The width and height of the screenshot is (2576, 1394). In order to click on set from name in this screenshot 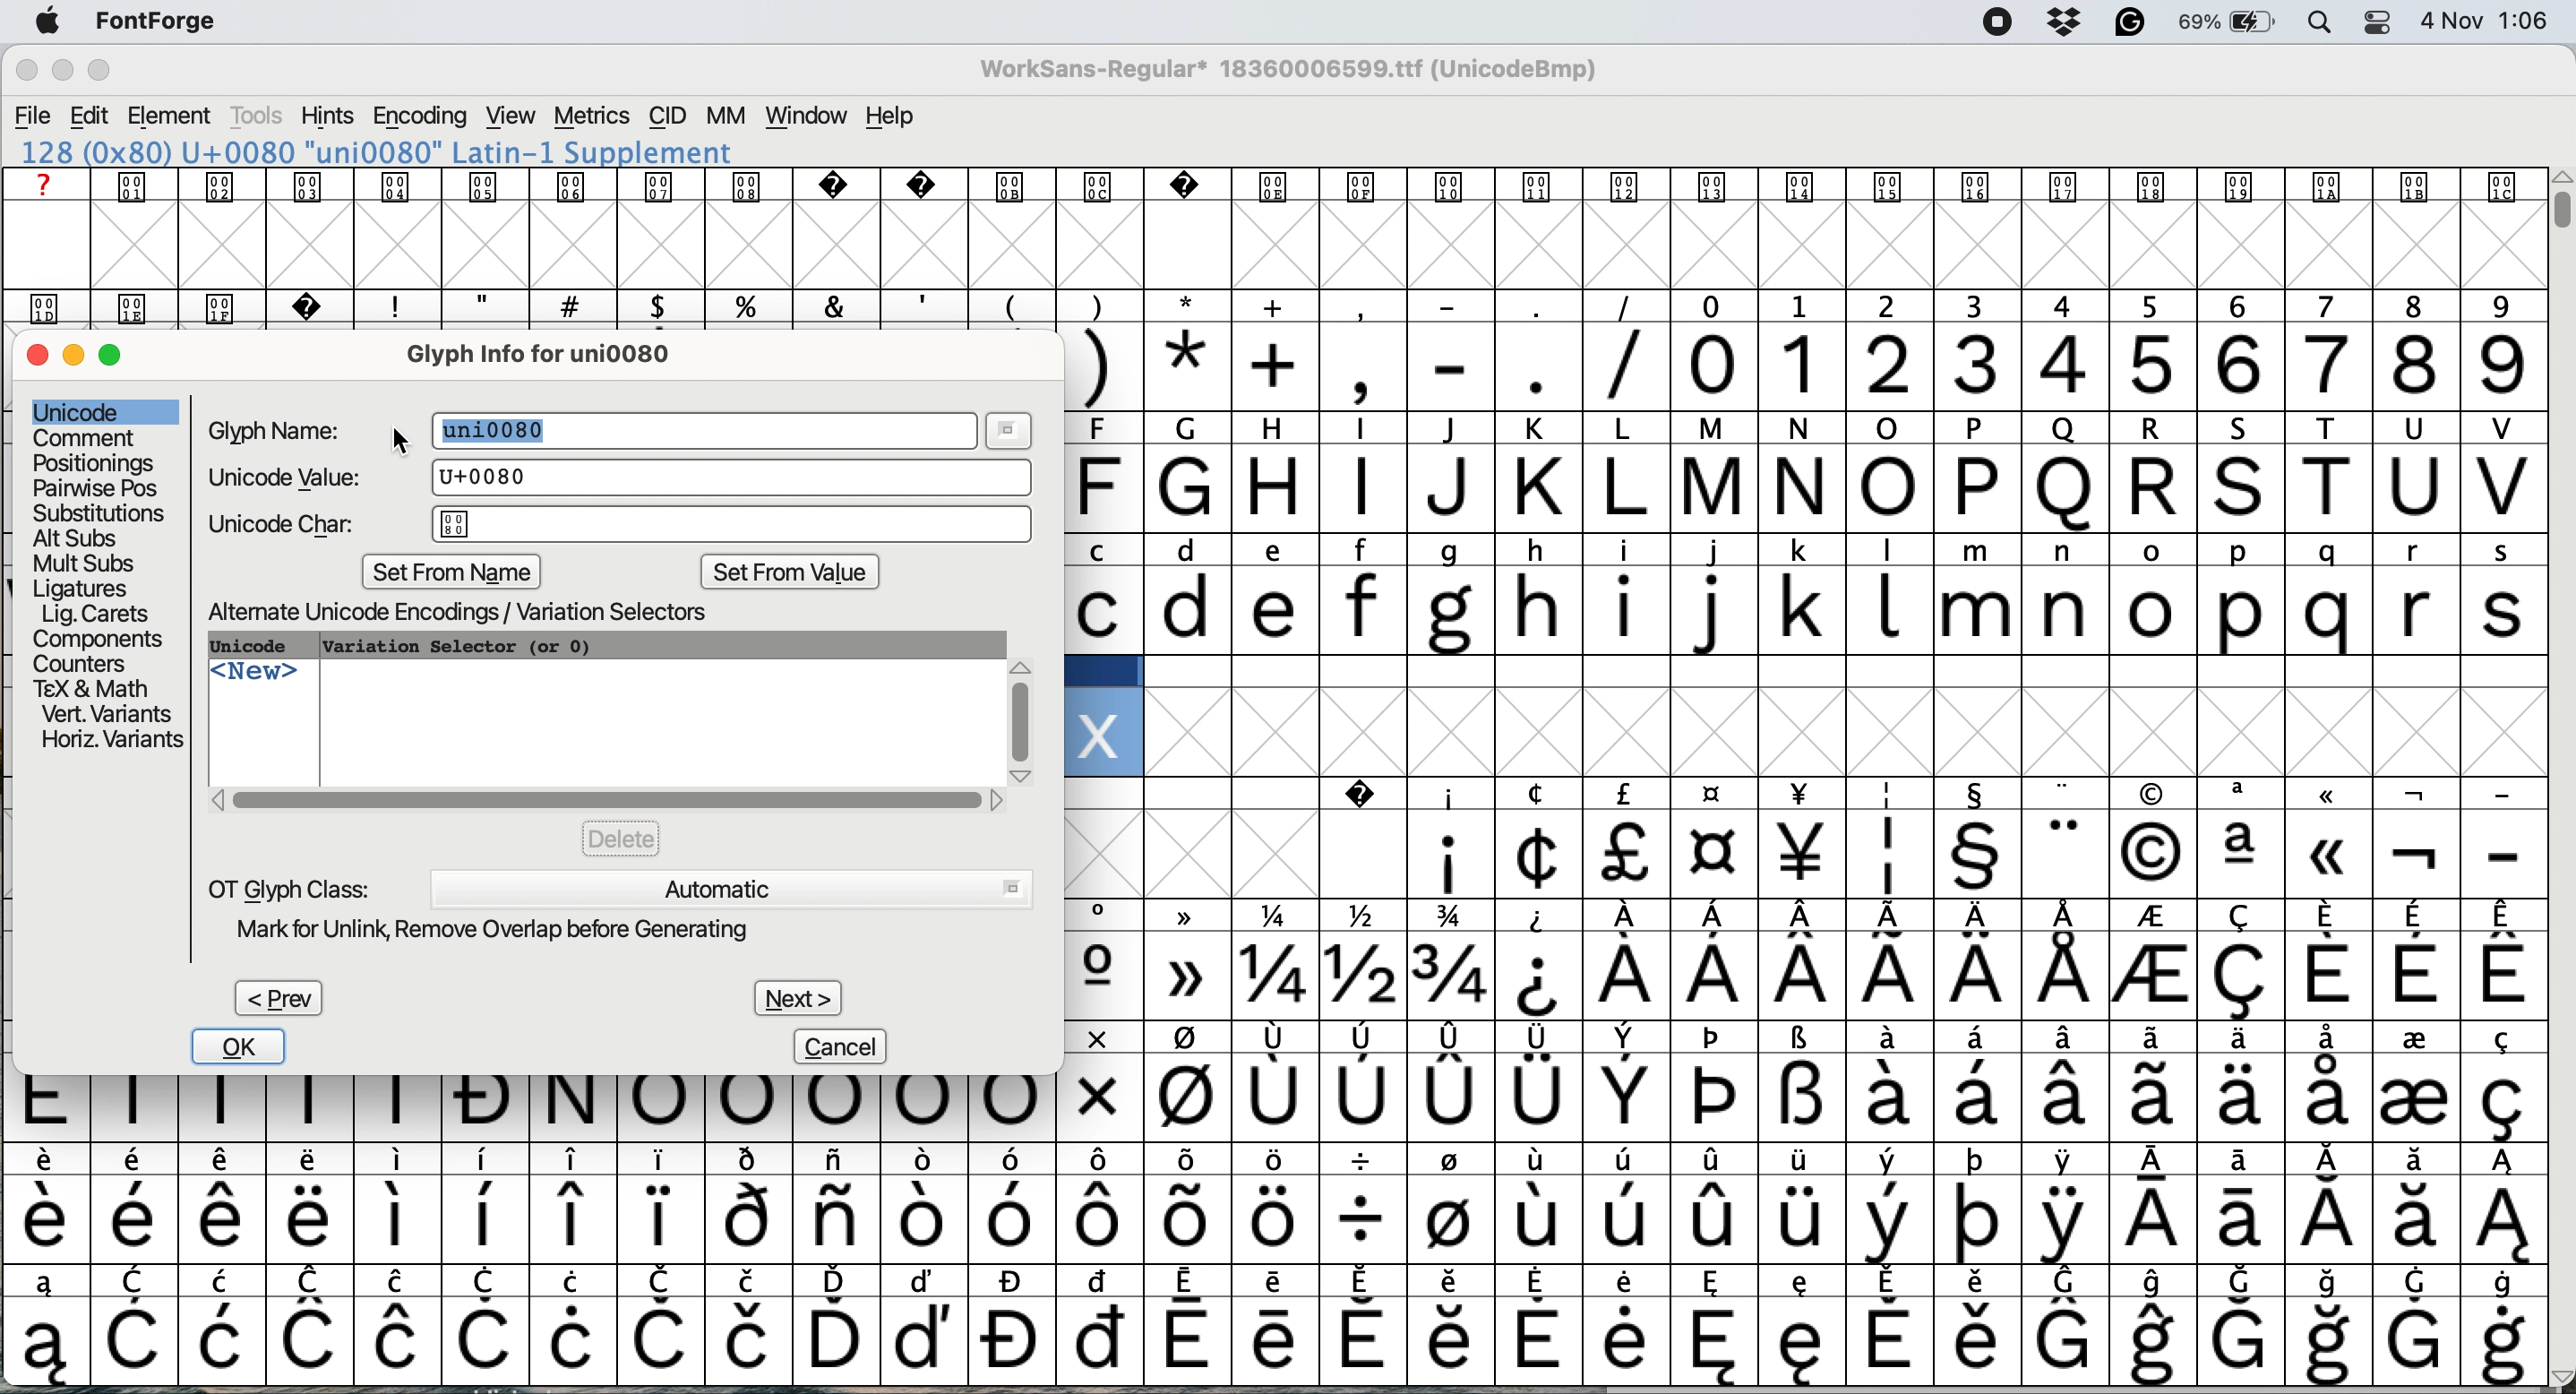, I will do `click(456, 572)`.